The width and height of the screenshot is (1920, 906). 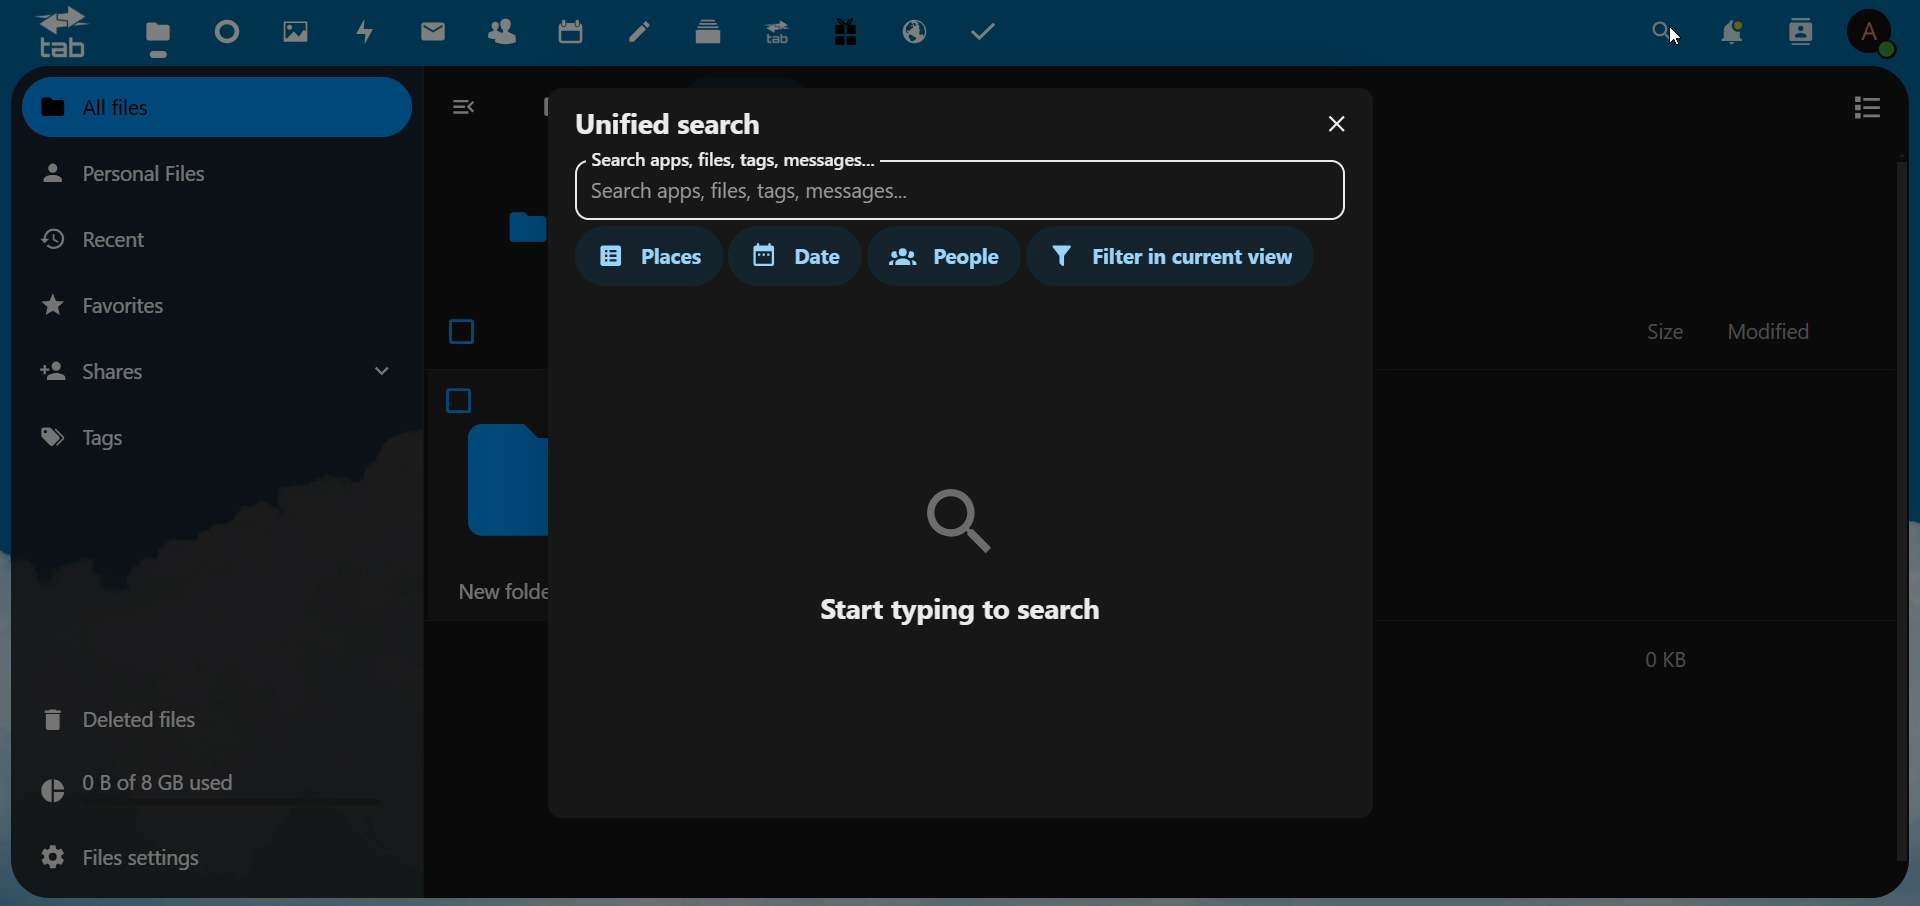 What do you see at coordinates (806, 256) in the screenshot?
I see `date` at bounding box center [806, 256].